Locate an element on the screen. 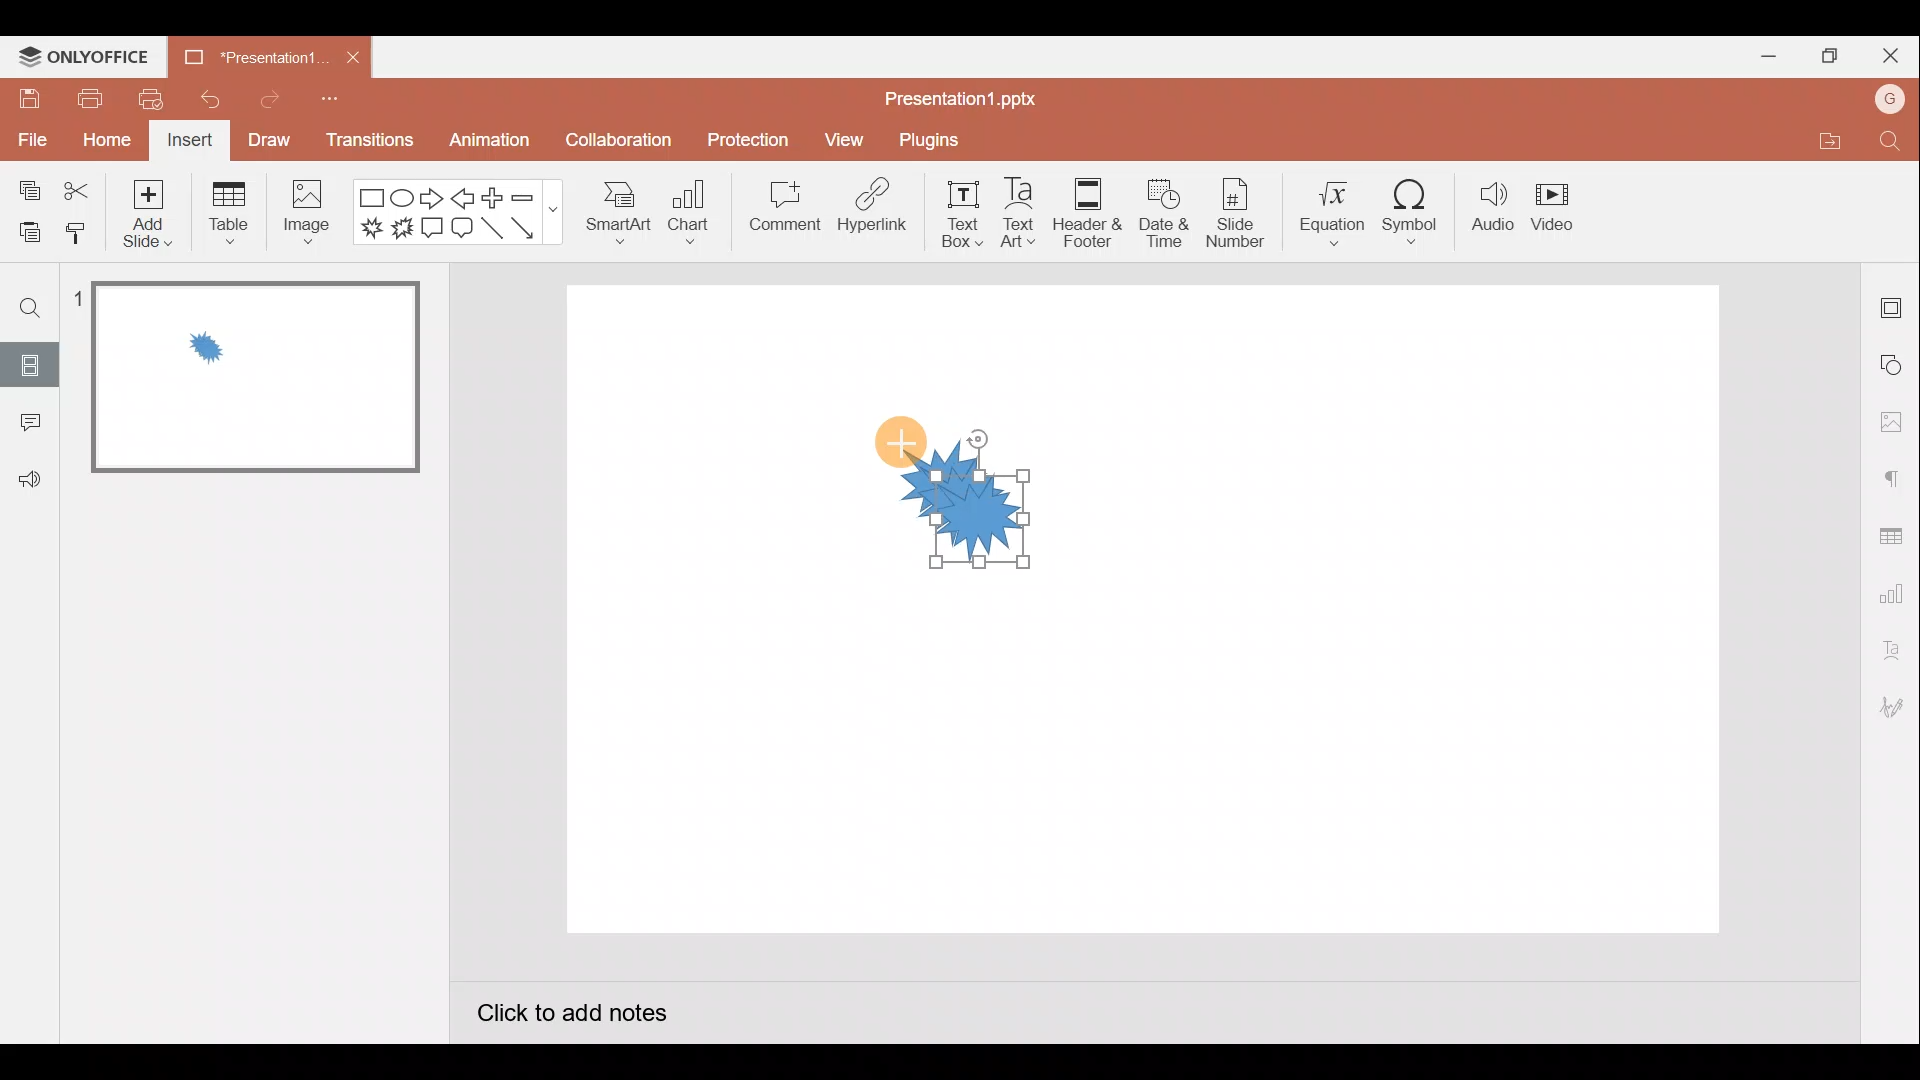 This screenshot has height=1080, width=1920. Left arrow is located at coordinates (464, 197).